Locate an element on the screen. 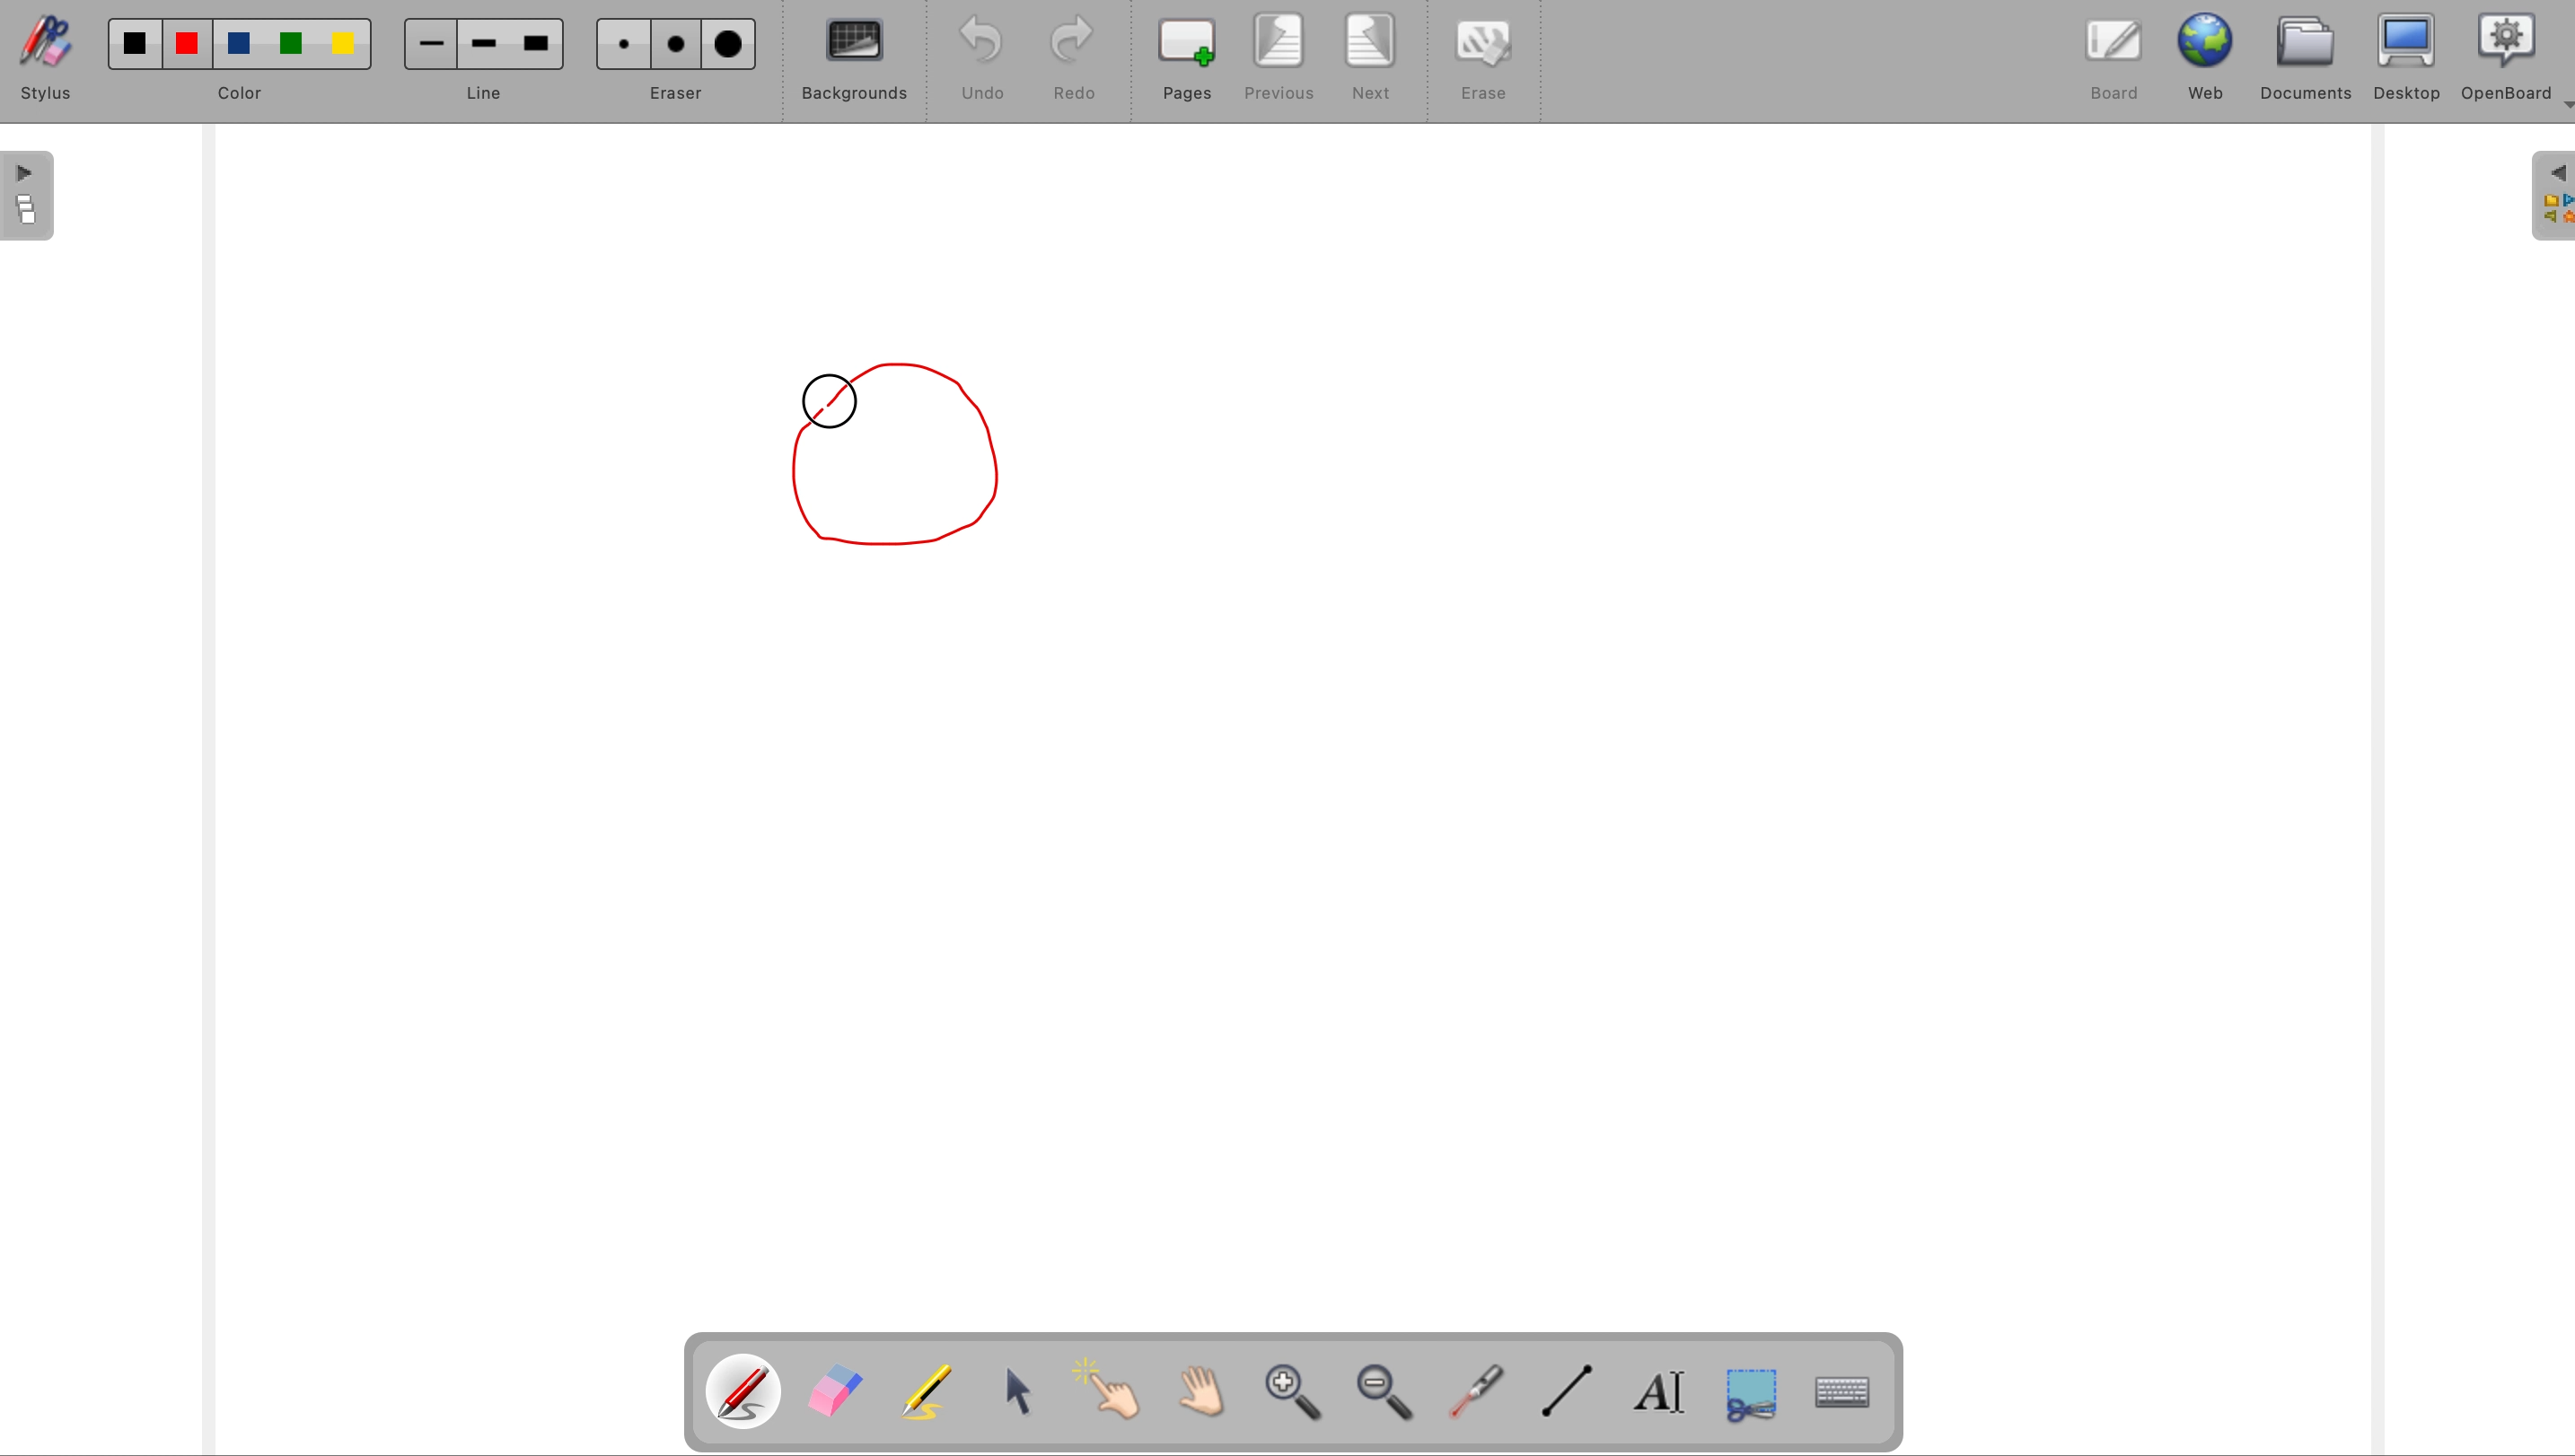 This screenshot has width=2575, height=1456. eraser is located at coordinates (679, 60).